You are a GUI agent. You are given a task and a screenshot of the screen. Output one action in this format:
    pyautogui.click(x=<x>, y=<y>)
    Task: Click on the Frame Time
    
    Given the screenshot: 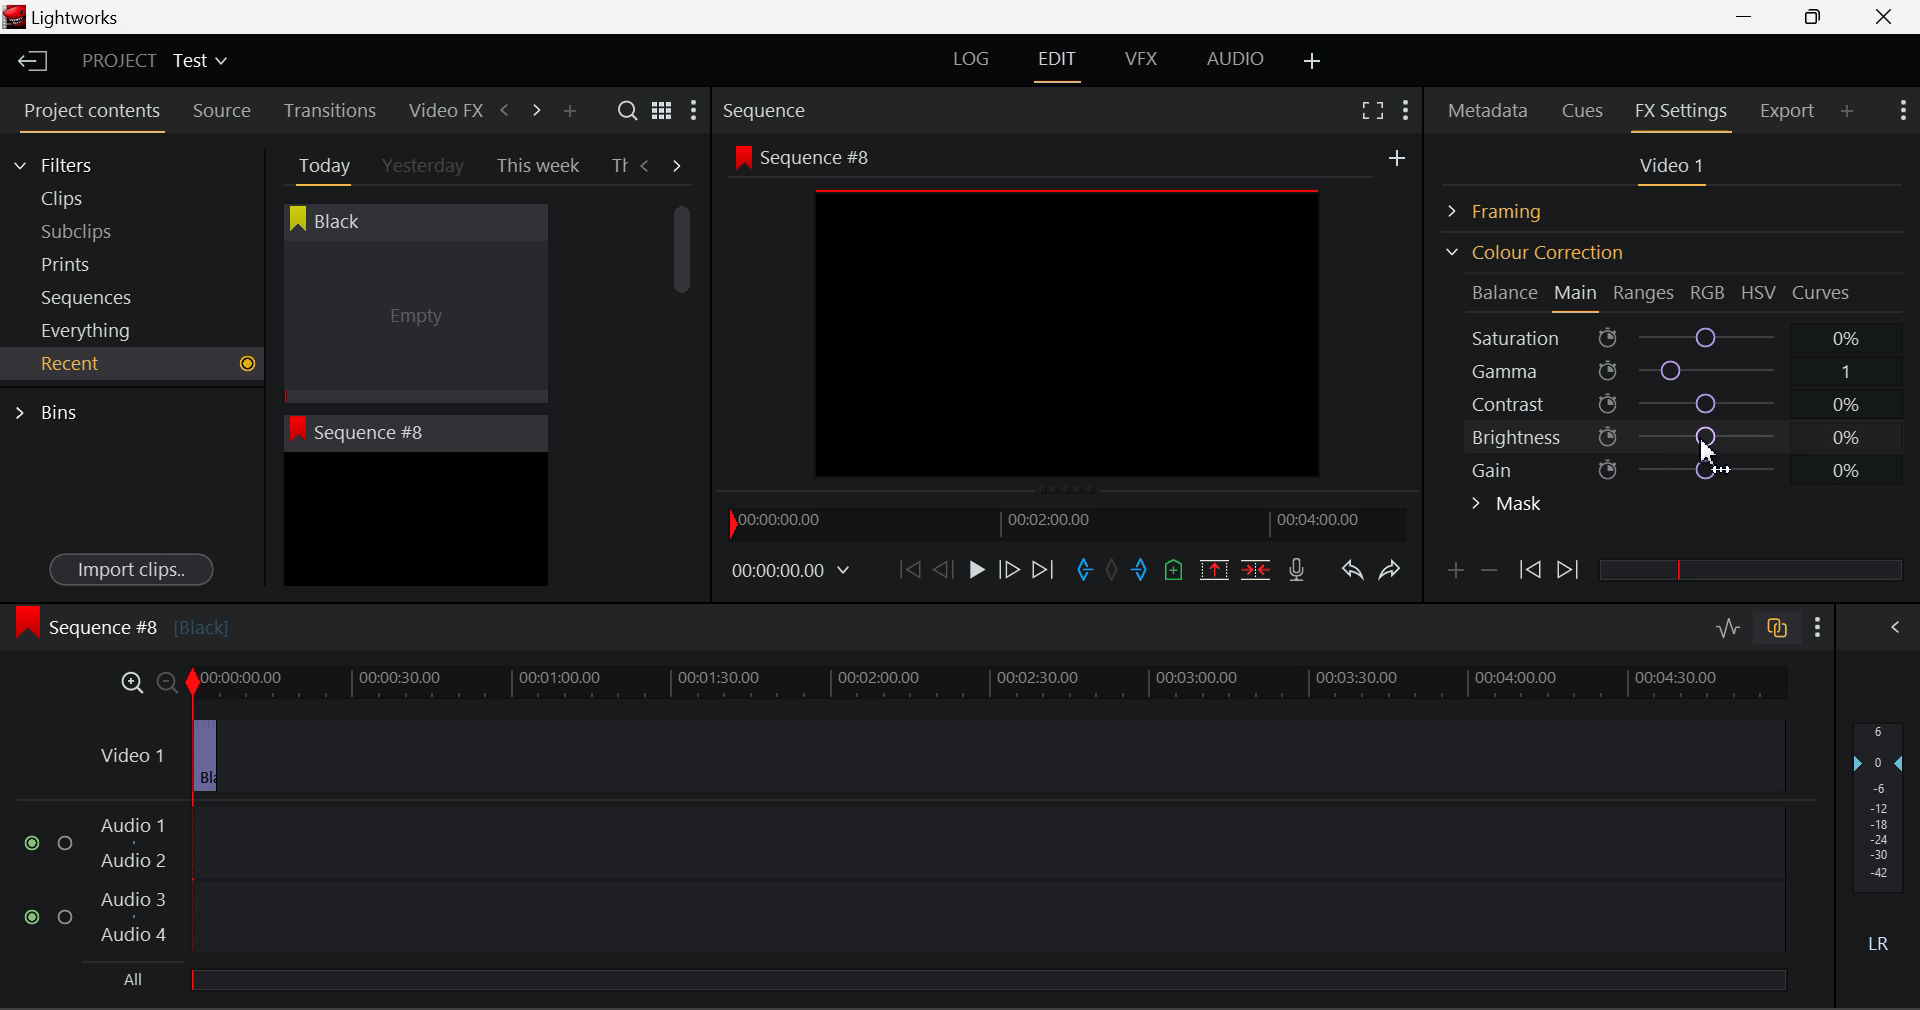 What is the action you would take?
    pyautogui.click(x=792, y=572)
    